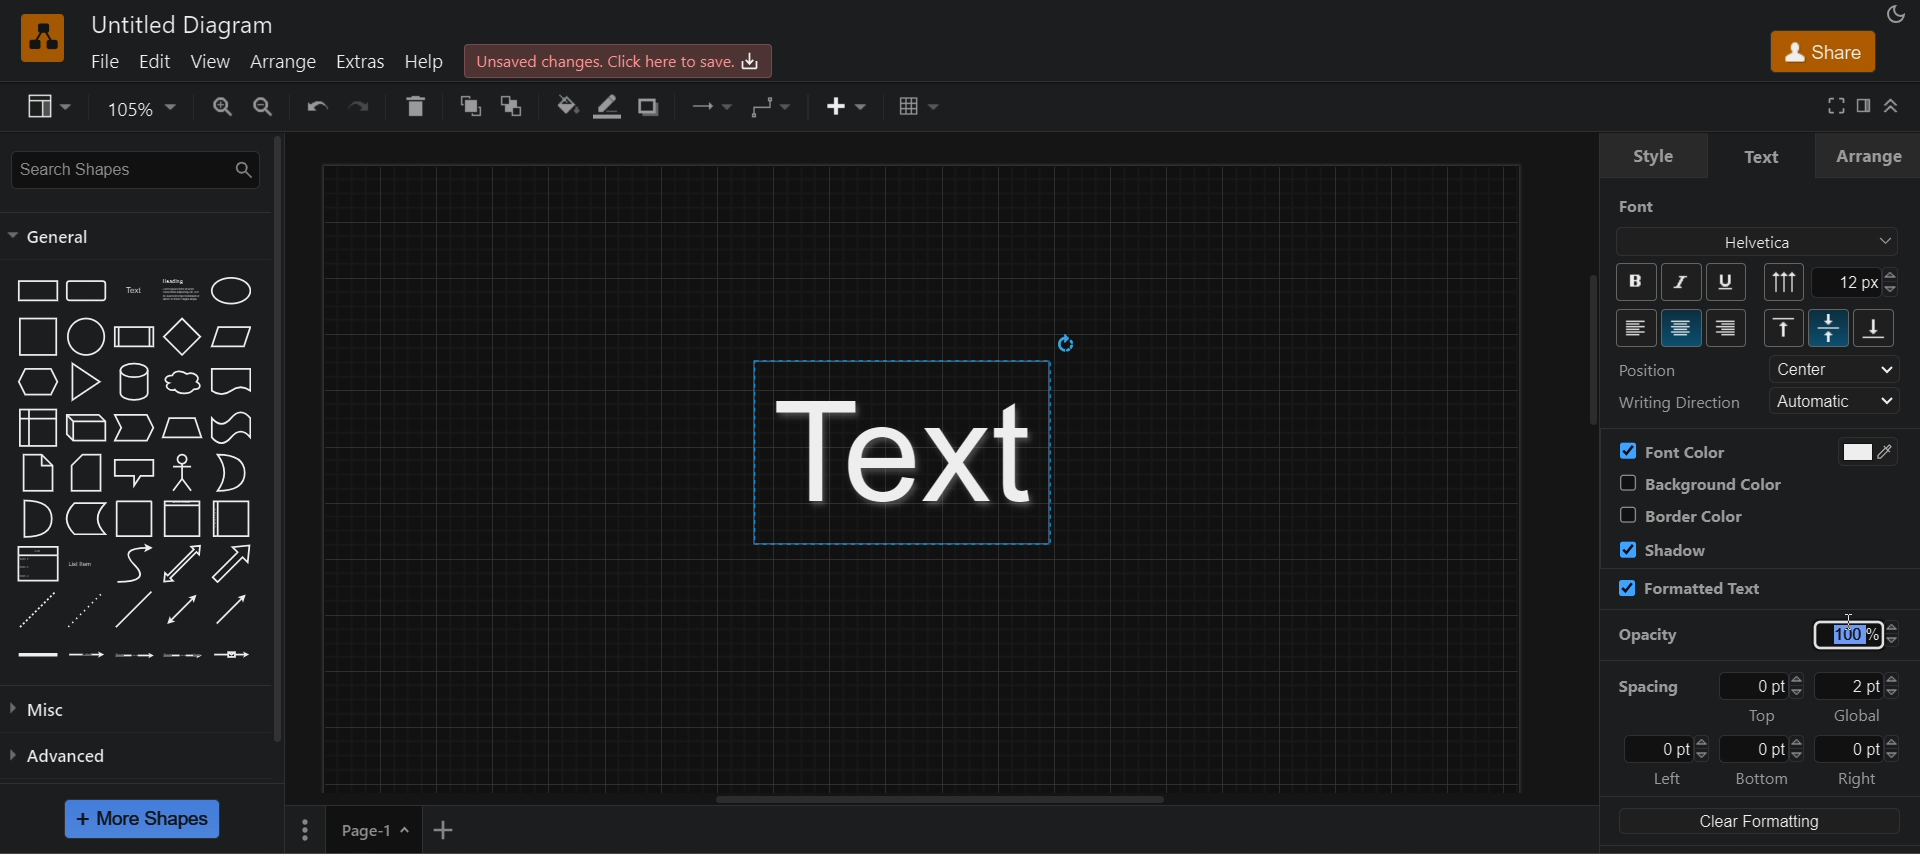 The width and height of the screenshot is (1920, 854). I want to click on process, so click(134, 337).